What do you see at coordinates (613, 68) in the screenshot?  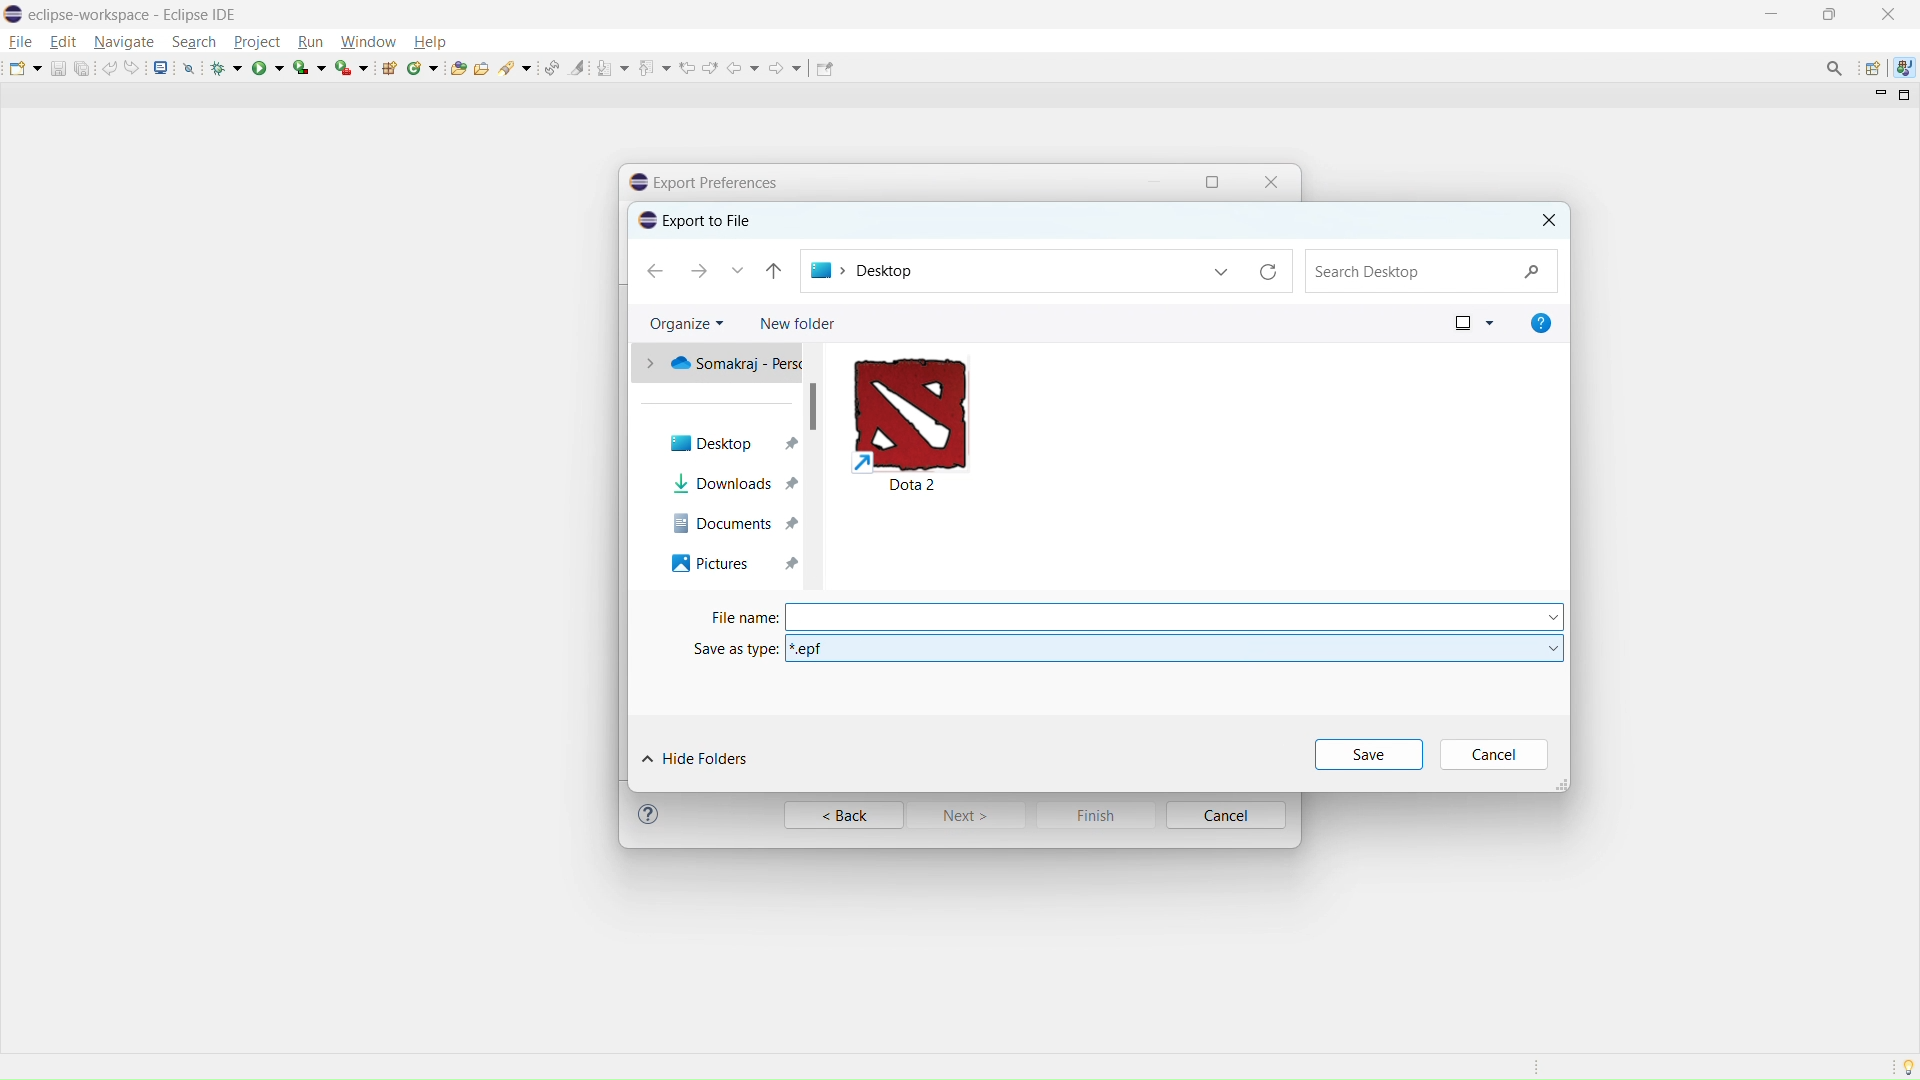 I see `next annotation` at bounding box center [613, 68].